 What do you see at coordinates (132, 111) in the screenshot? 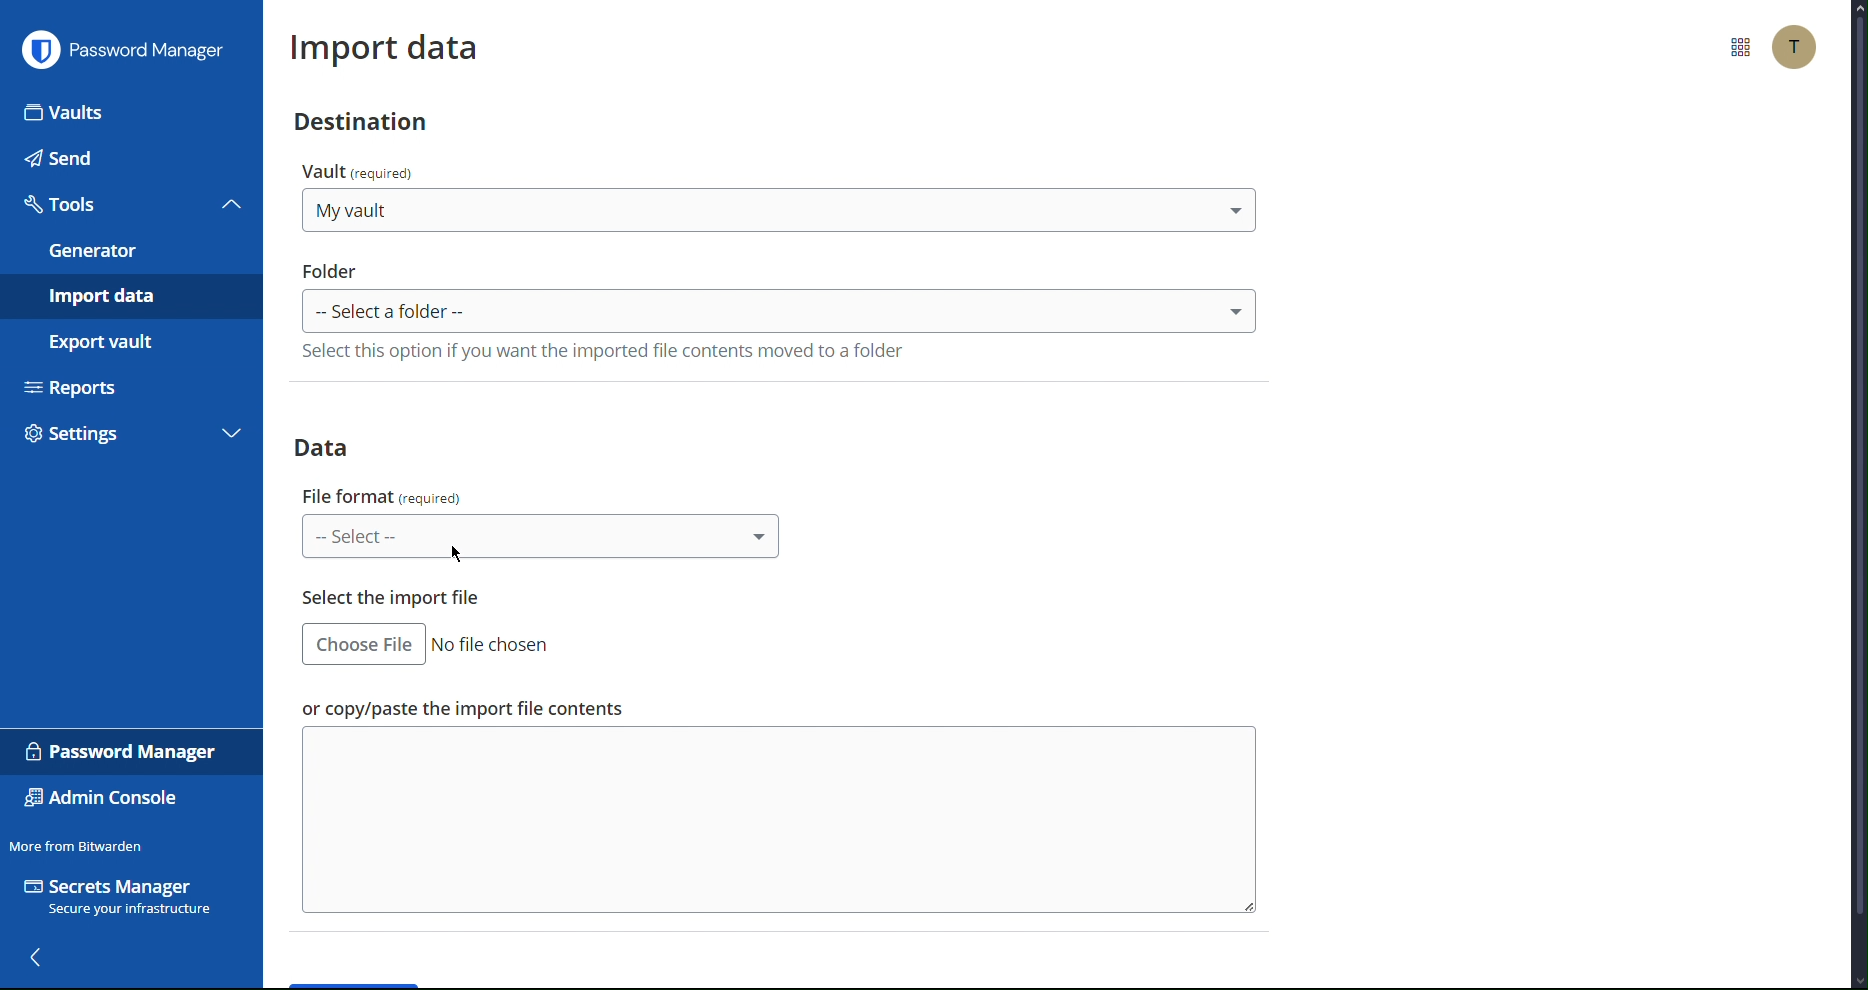
I see `Vaults` at bounding box center [132, 111].